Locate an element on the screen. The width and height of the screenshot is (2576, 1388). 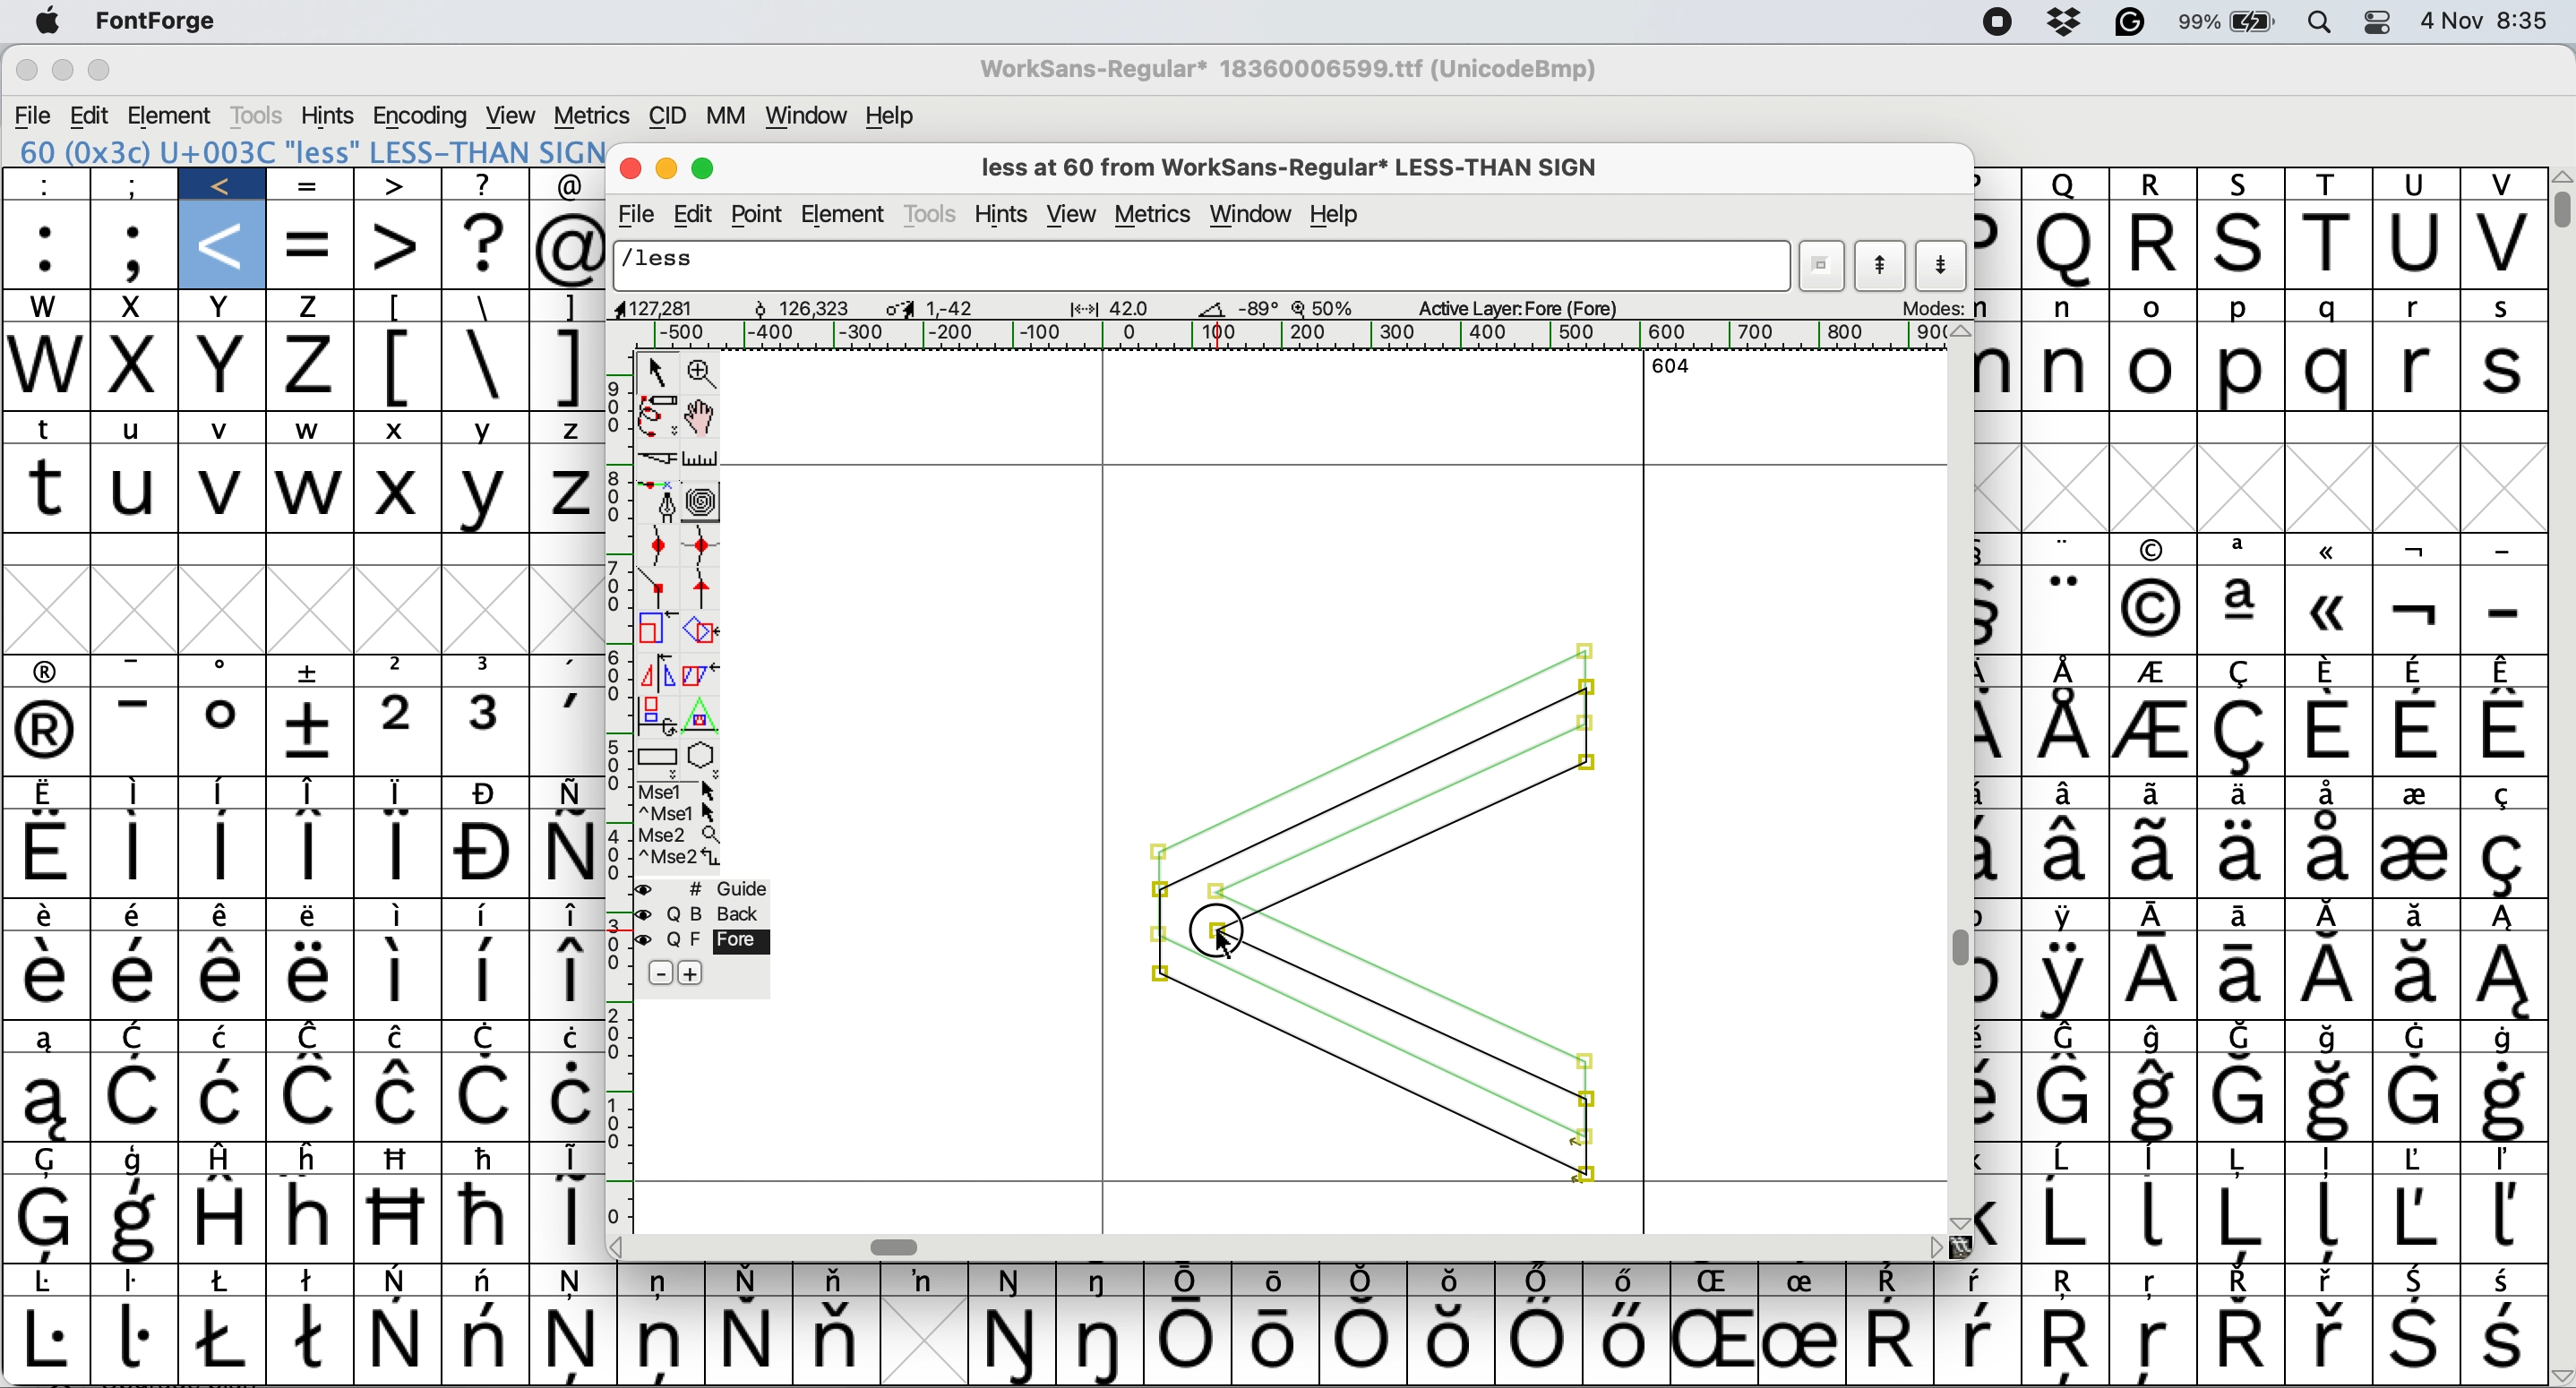
v is located at coordinates (2499, 184).